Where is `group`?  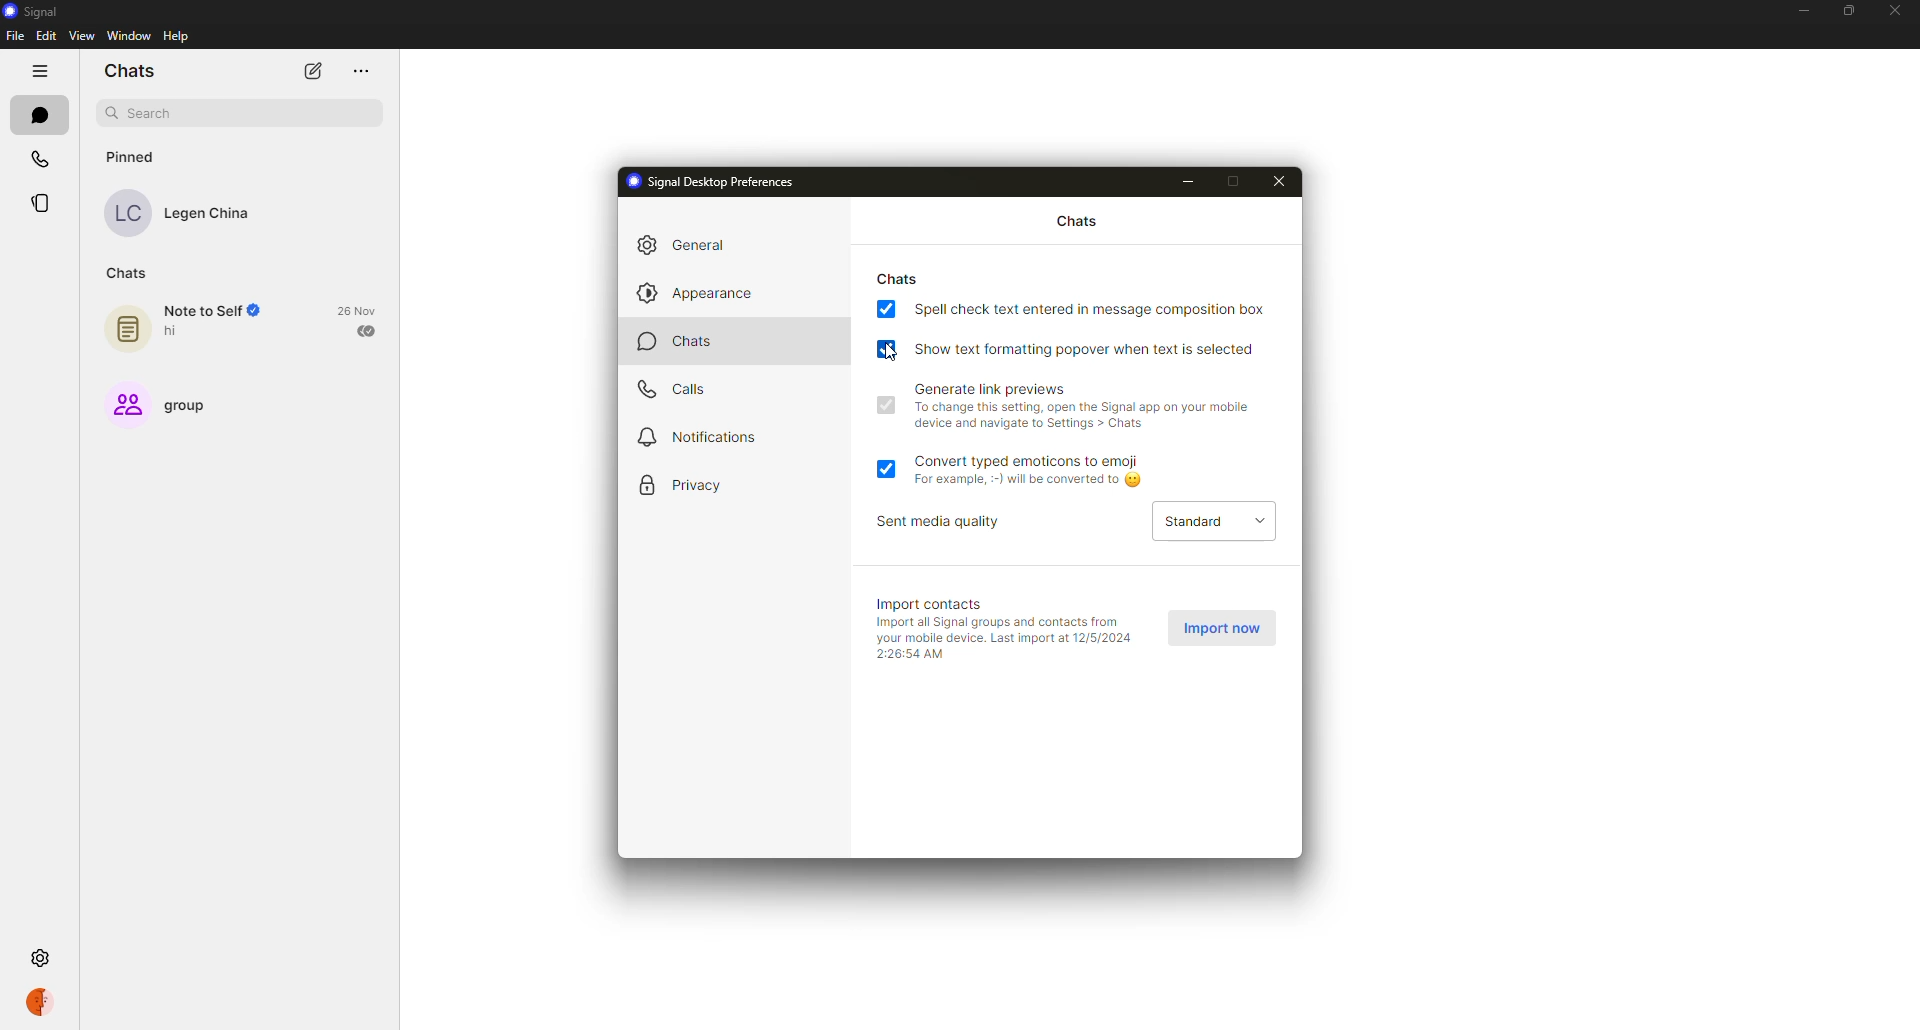
group is located at coordinates (167, 402).